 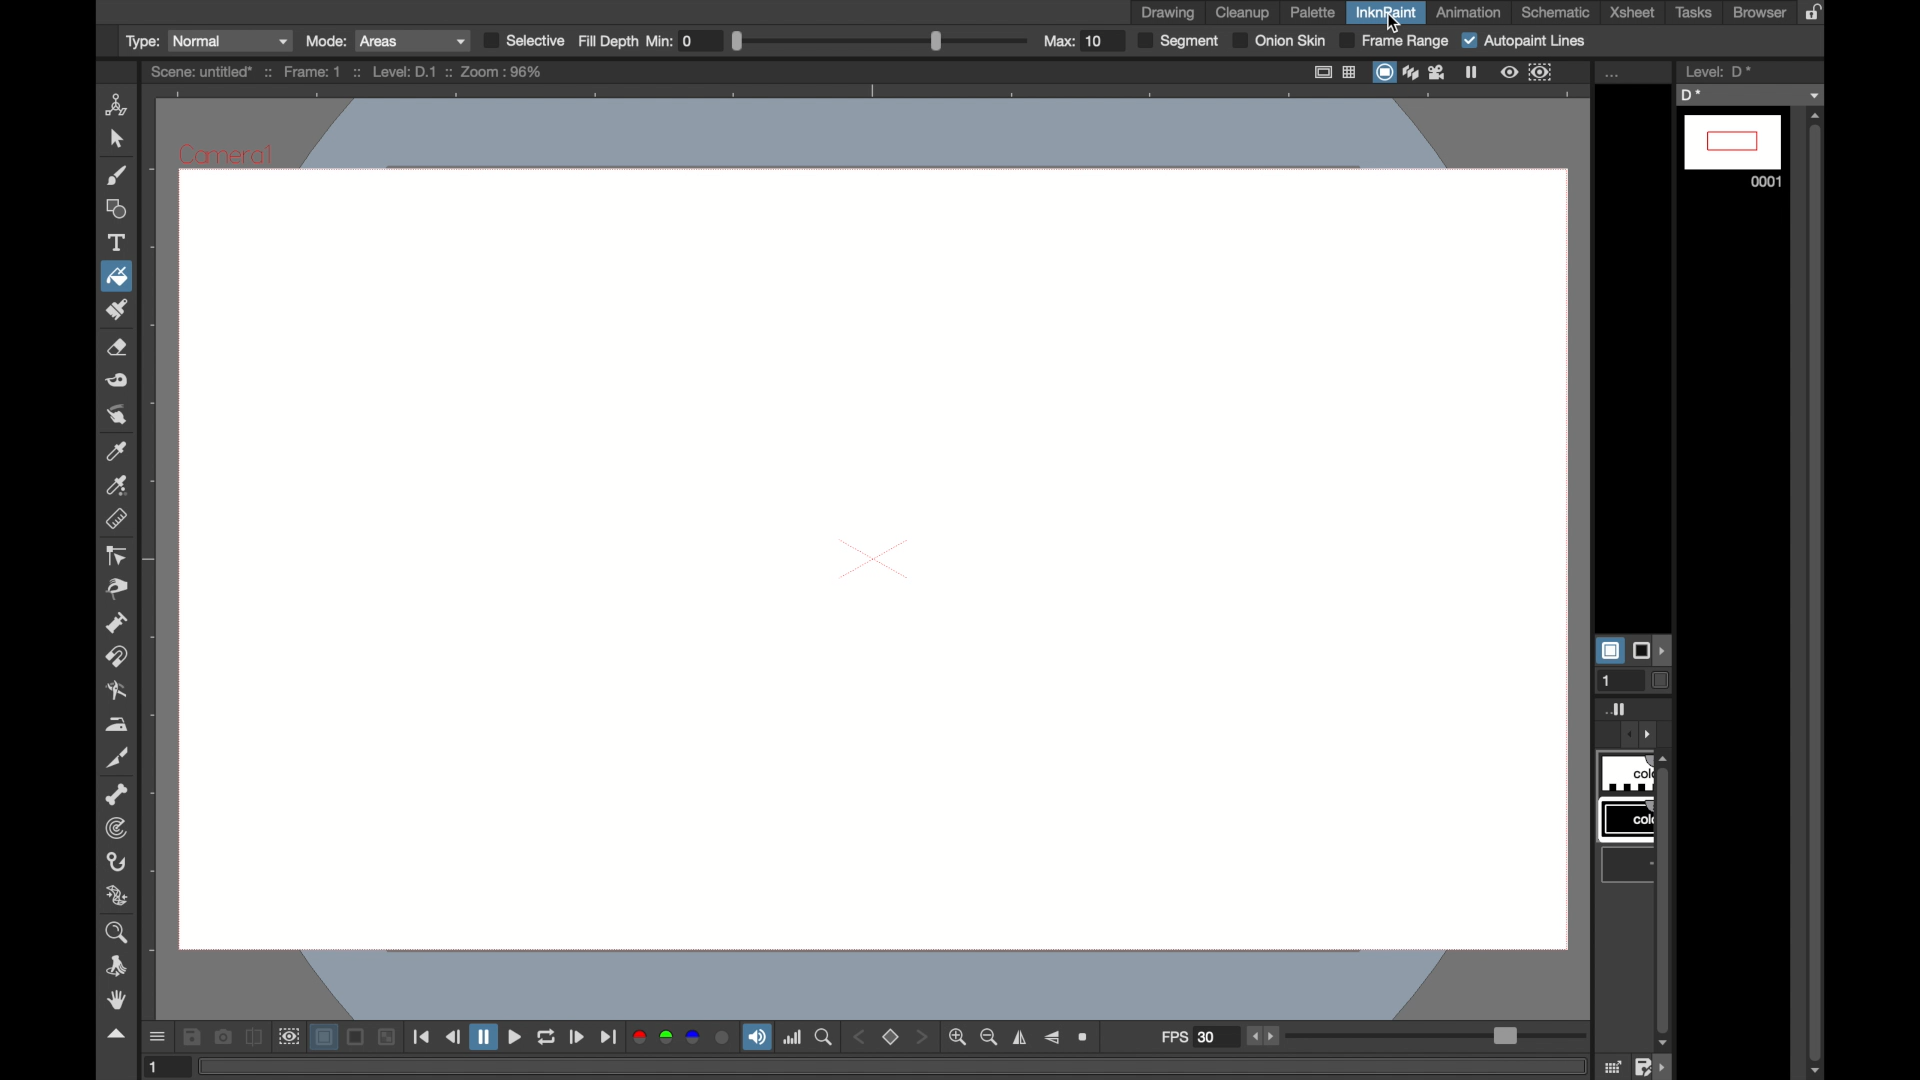 I want to click on paint brush tool, so click(x=115, y=175).